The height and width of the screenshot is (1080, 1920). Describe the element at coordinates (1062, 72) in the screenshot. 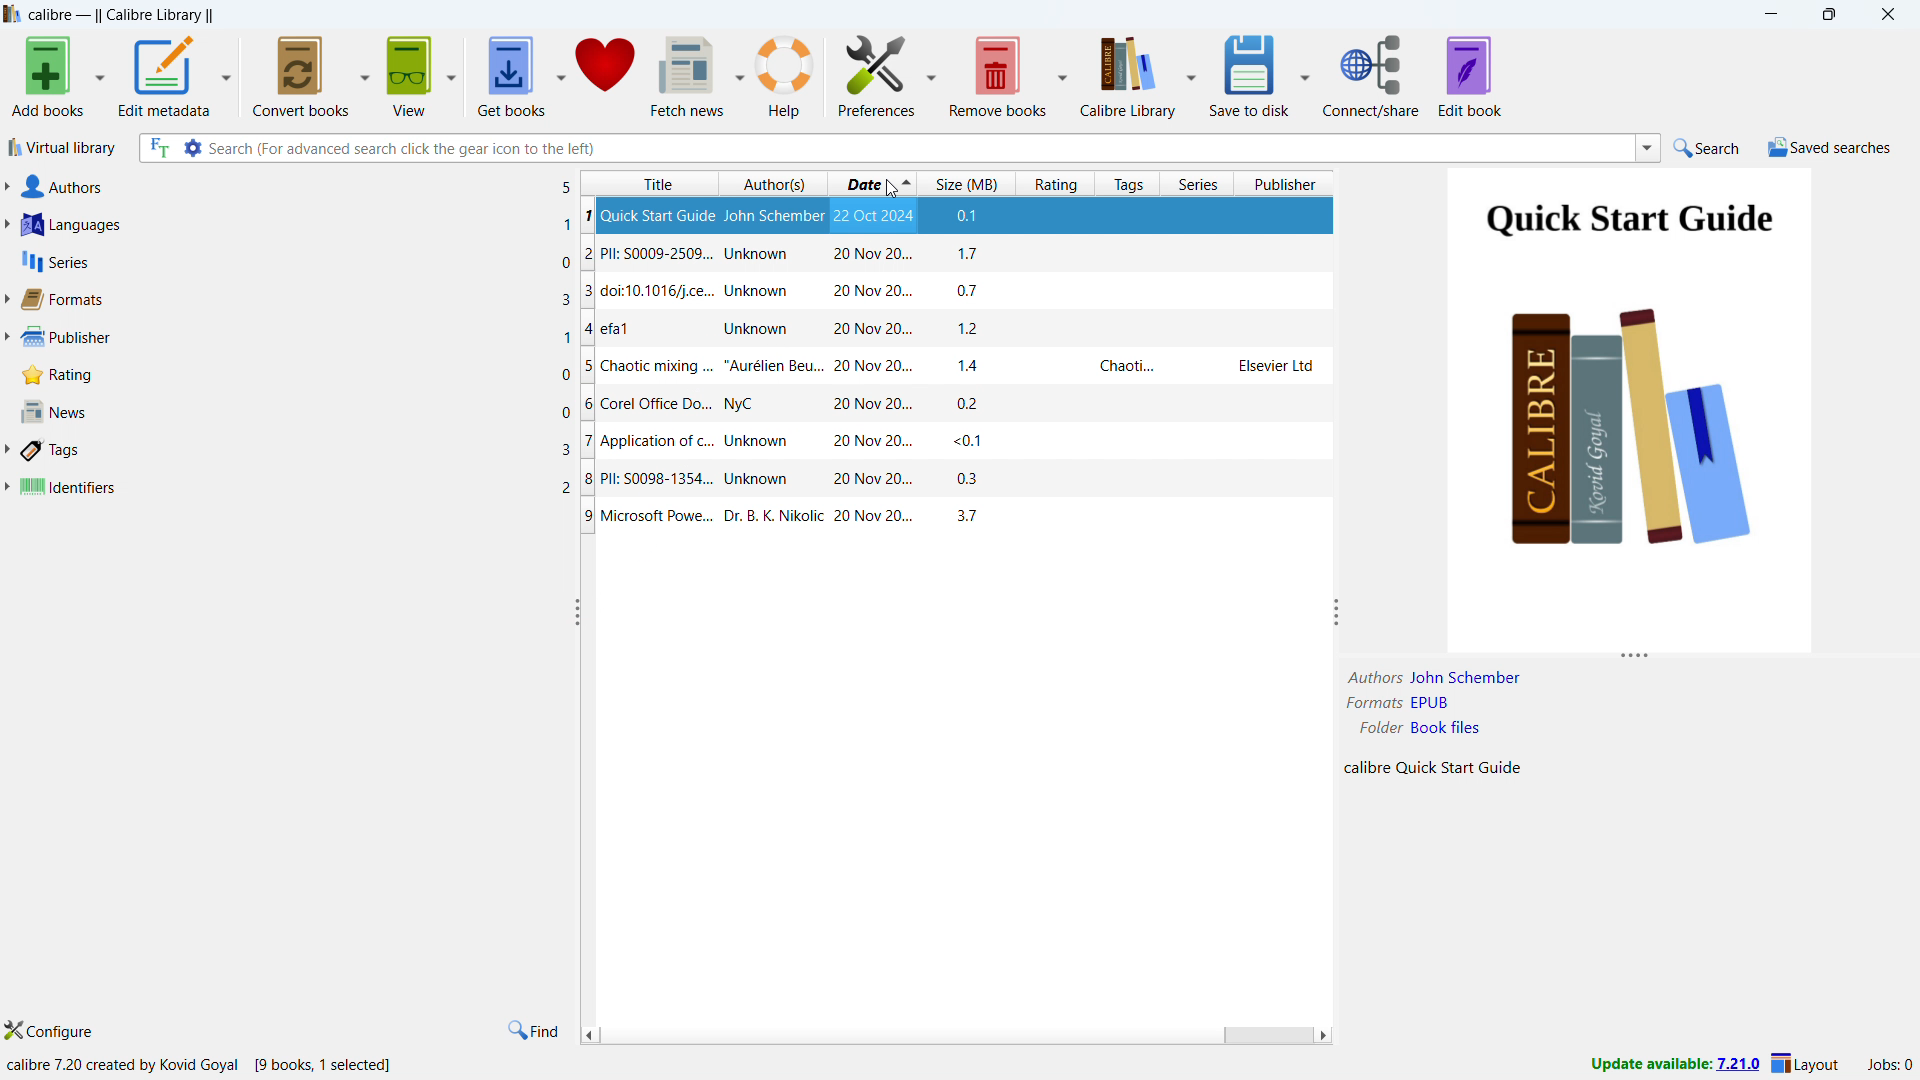

I see `remove books options` at that location.